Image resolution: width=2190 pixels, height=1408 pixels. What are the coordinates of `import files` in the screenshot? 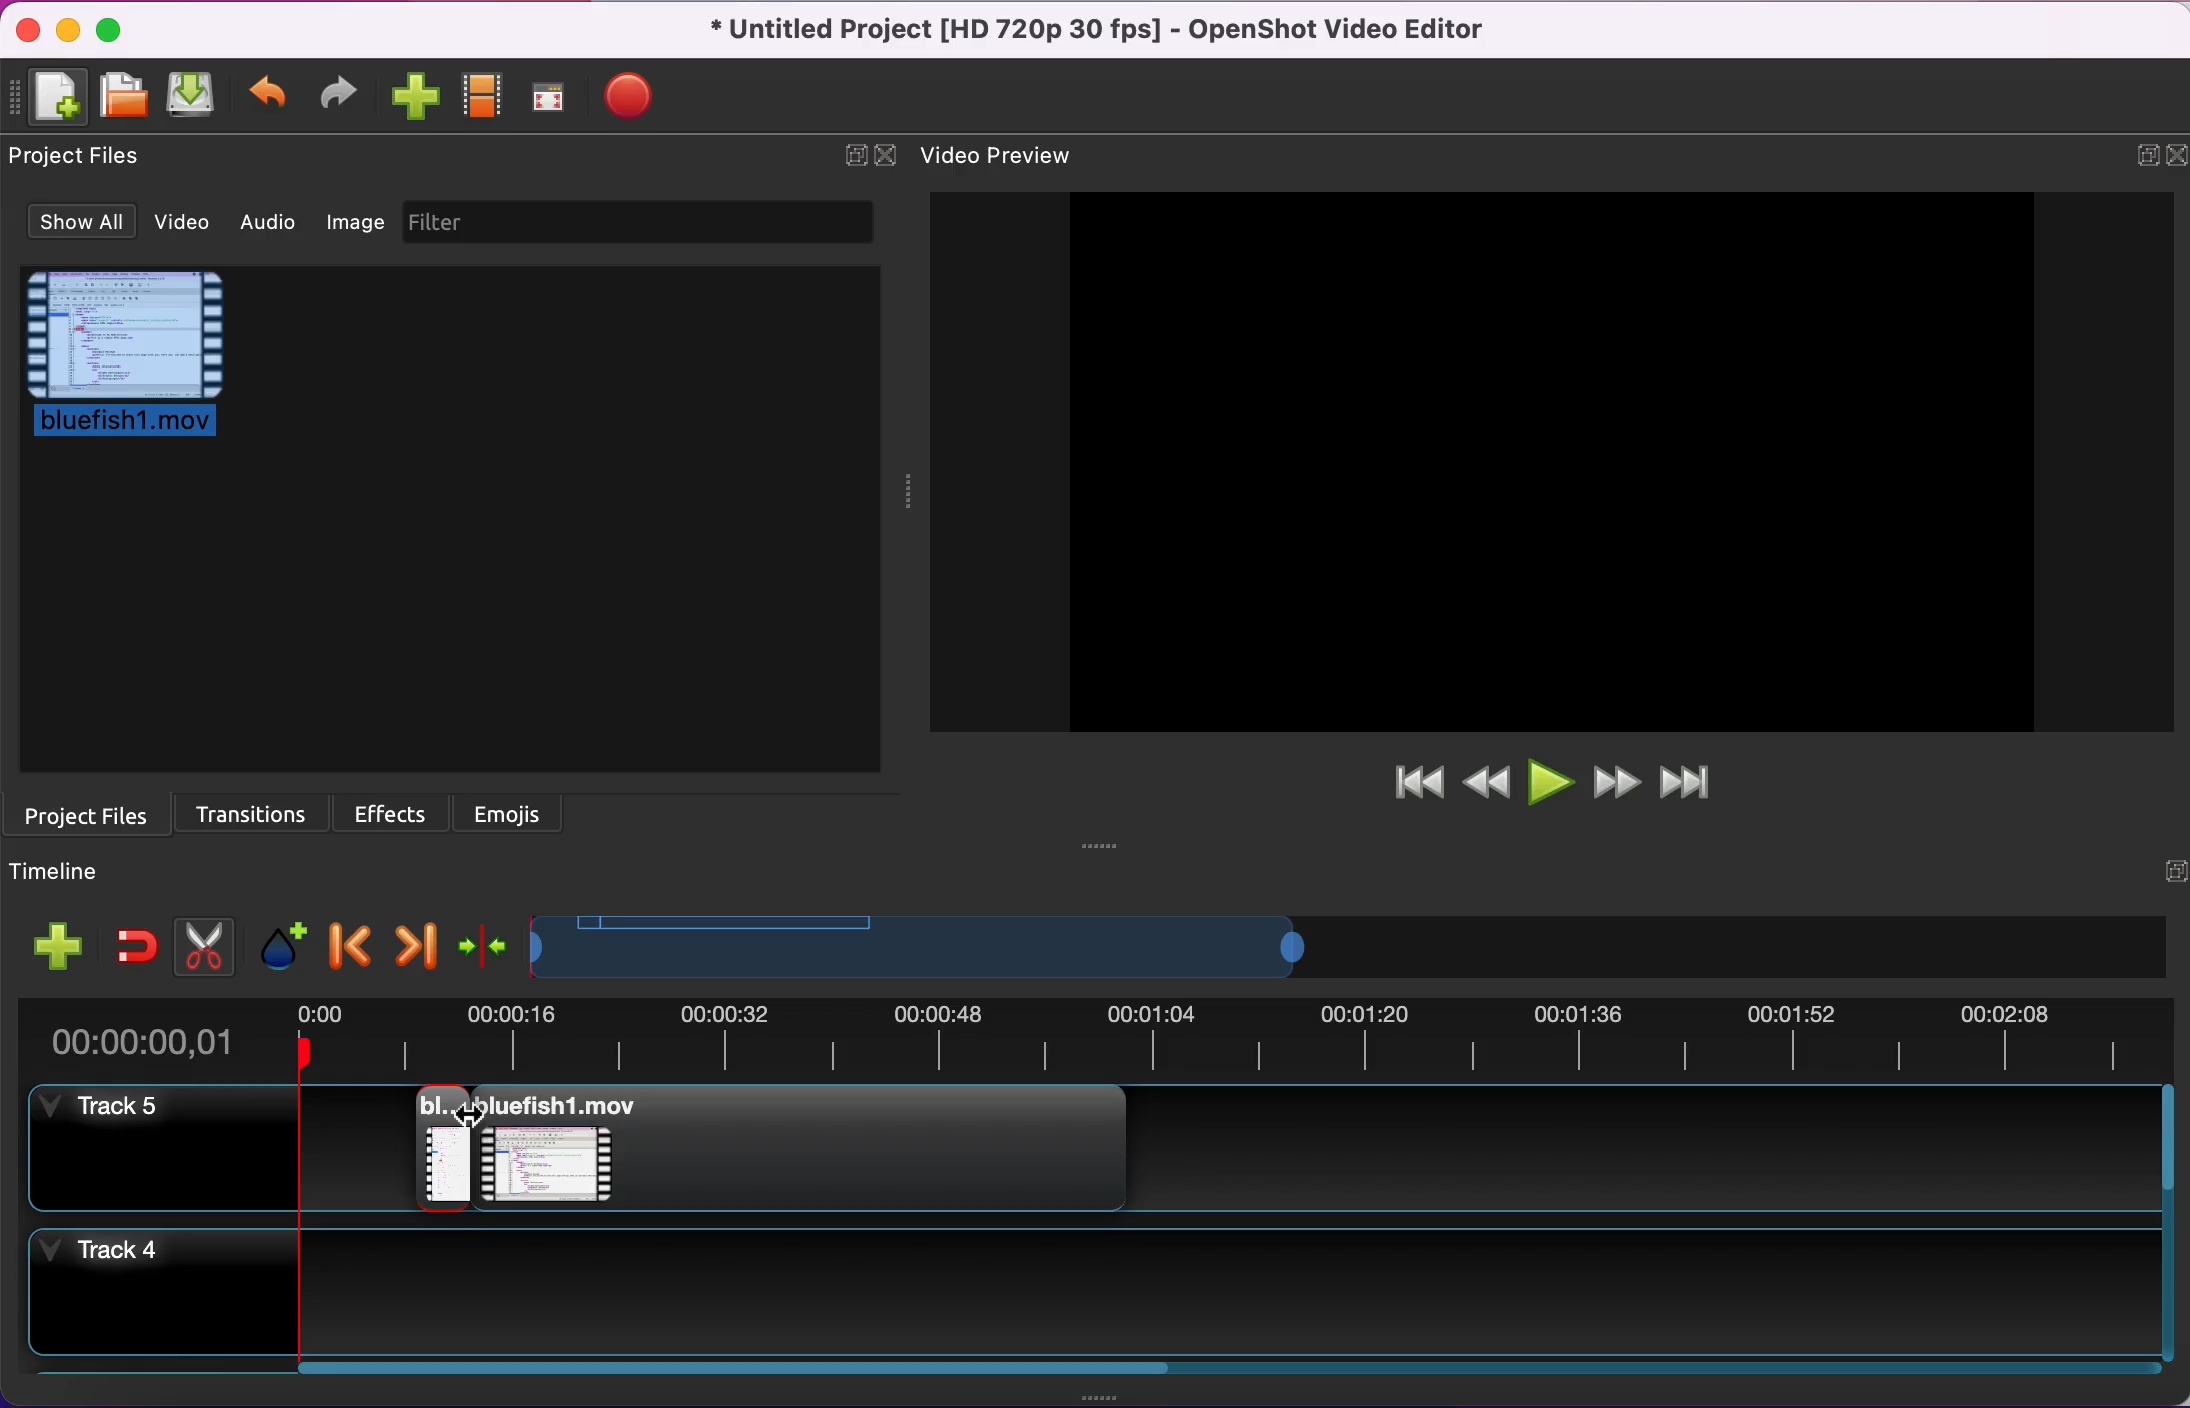 It's located at (416, 97).